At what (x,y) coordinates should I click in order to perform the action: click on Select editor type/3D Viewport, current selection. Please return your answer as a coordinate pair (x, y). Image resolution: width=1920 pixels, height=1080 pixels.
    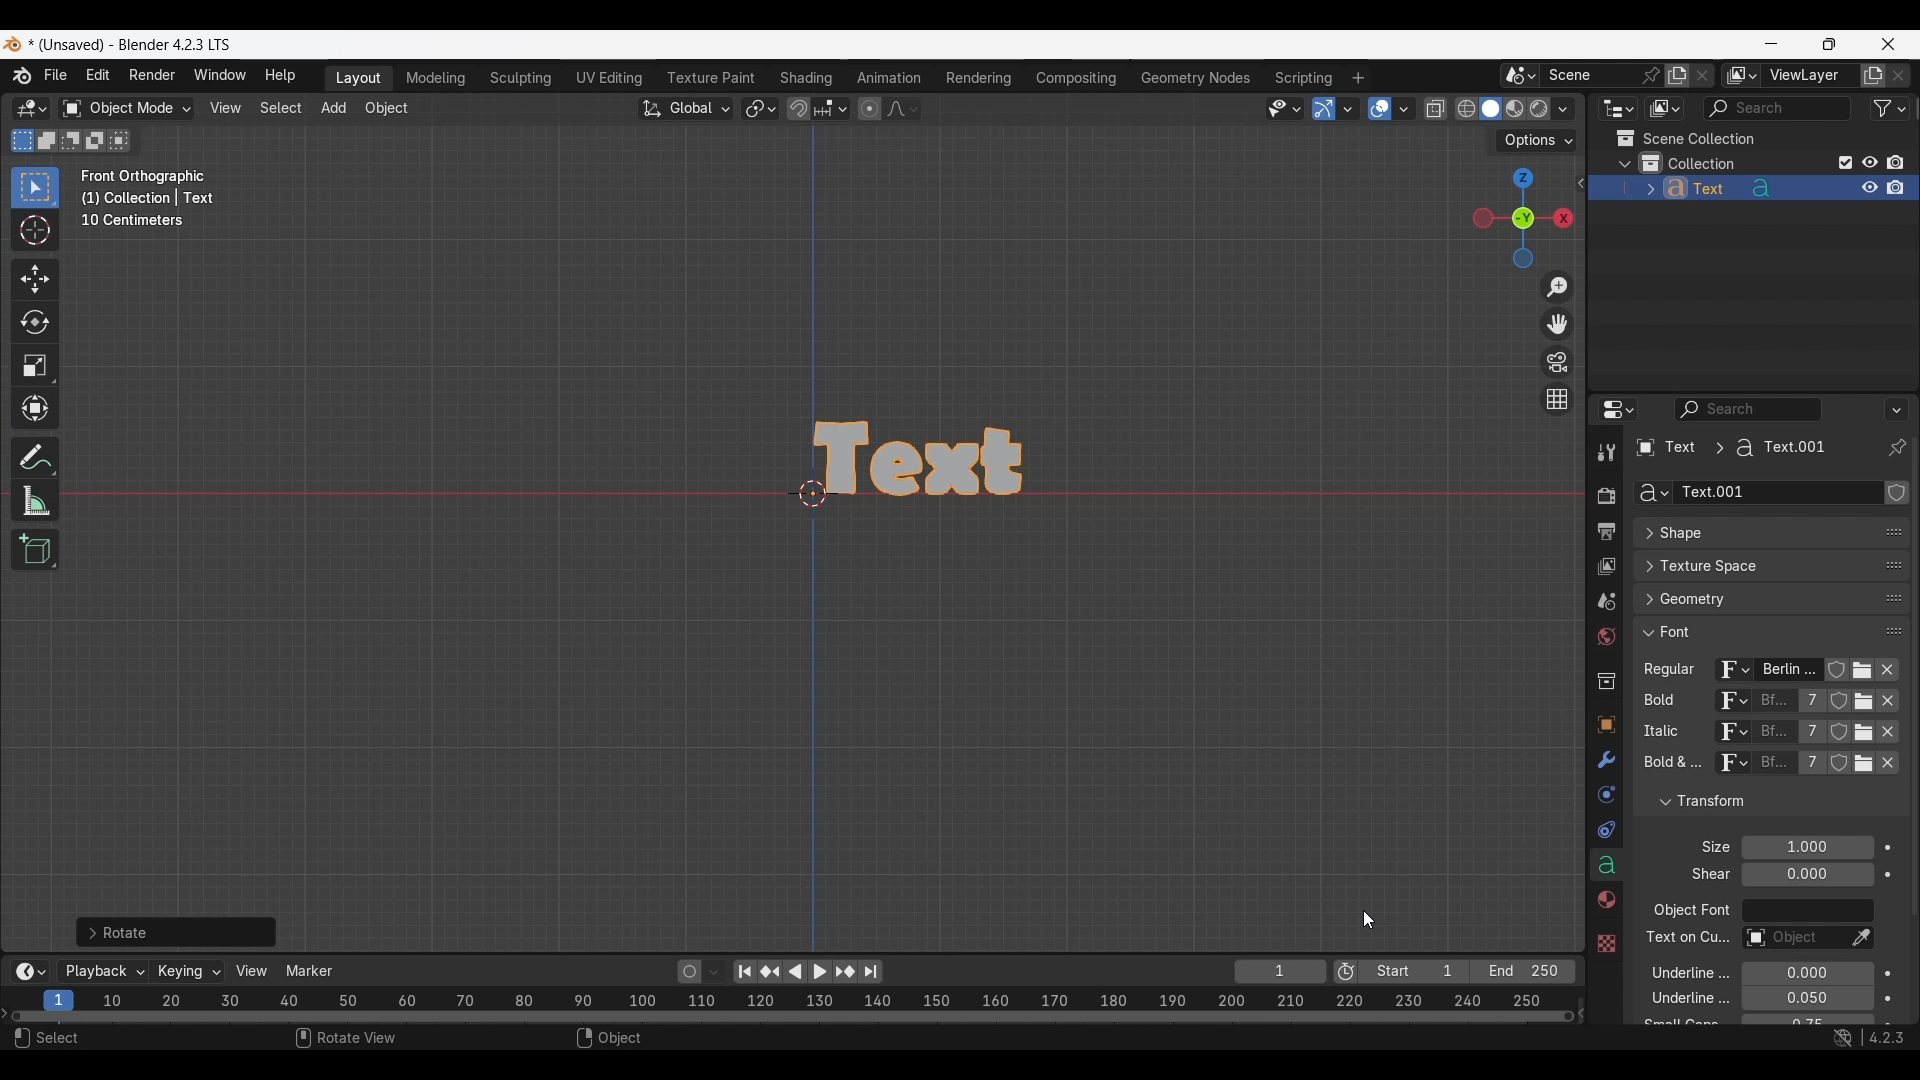
    Looking at the image, I should click on (32, 108).